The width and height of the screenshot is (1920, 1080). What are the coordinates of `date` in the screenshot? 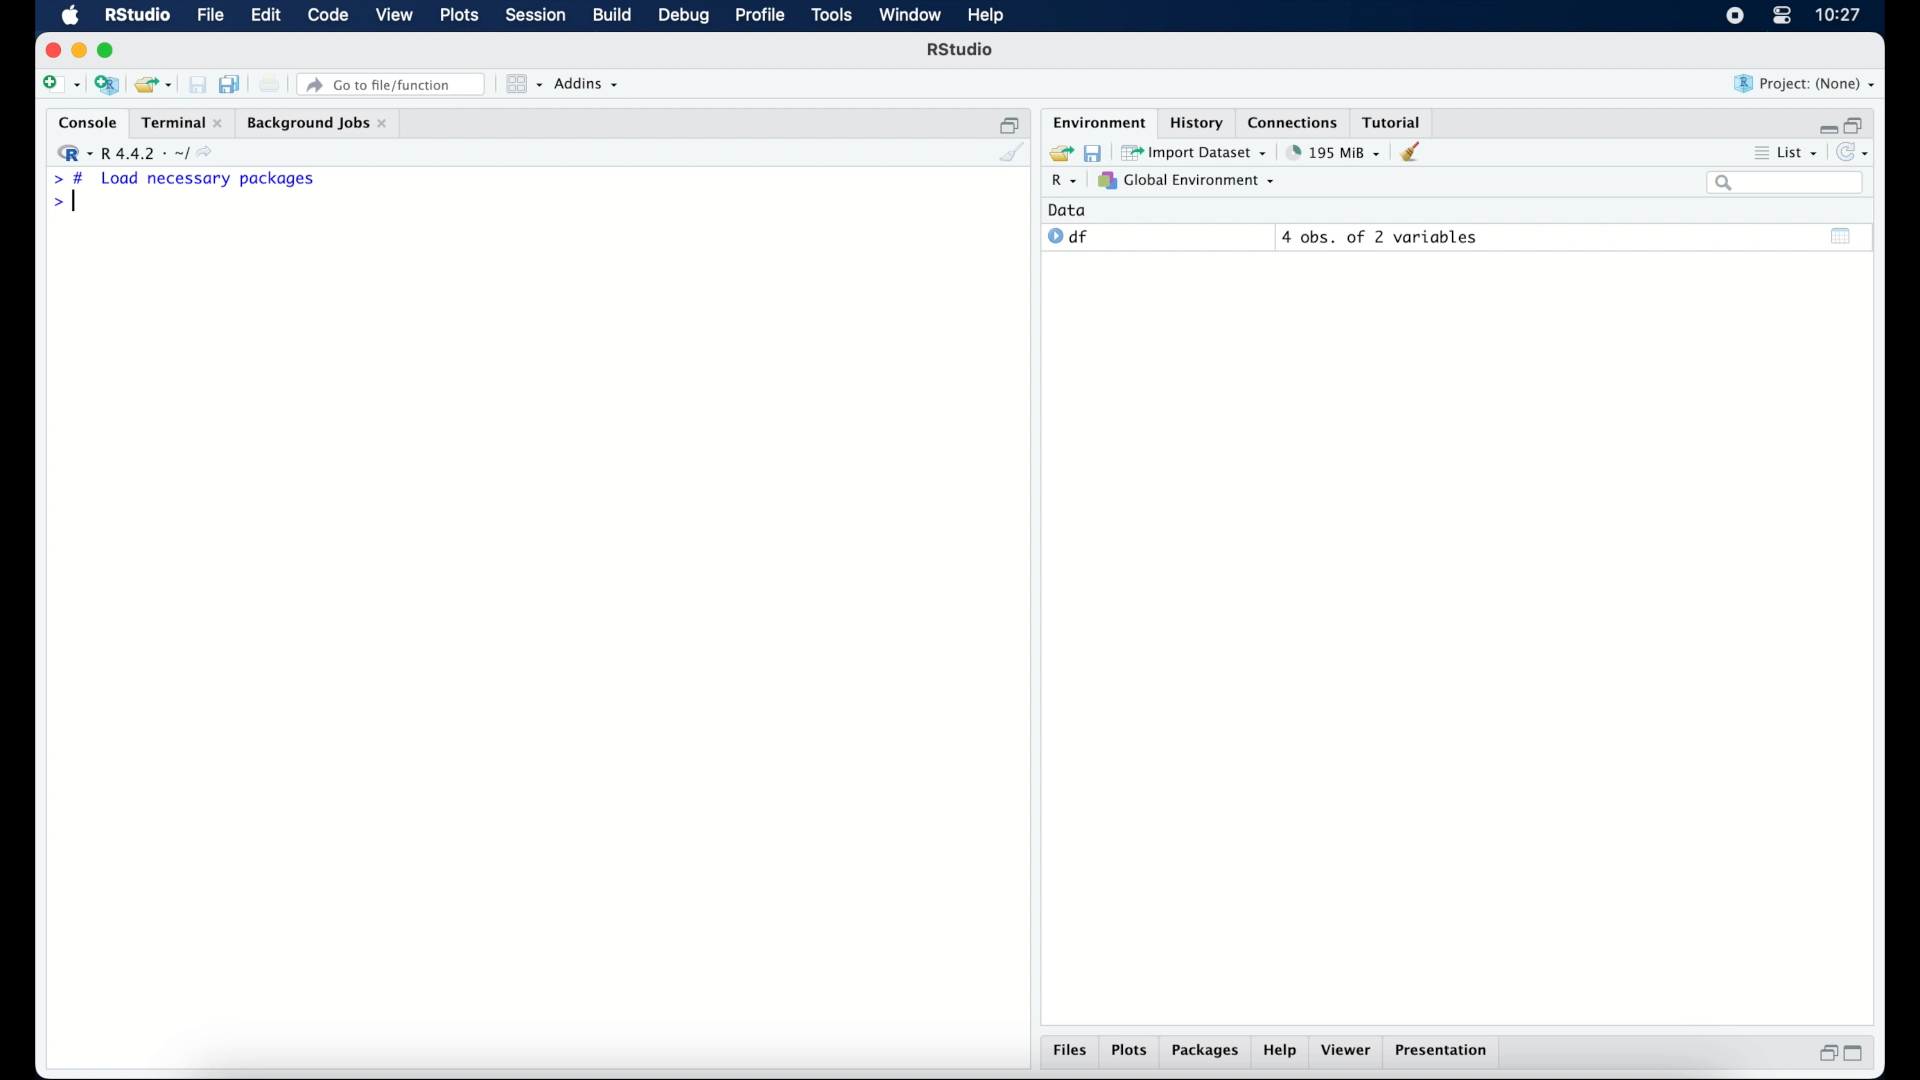 It's located at (1068, 209).